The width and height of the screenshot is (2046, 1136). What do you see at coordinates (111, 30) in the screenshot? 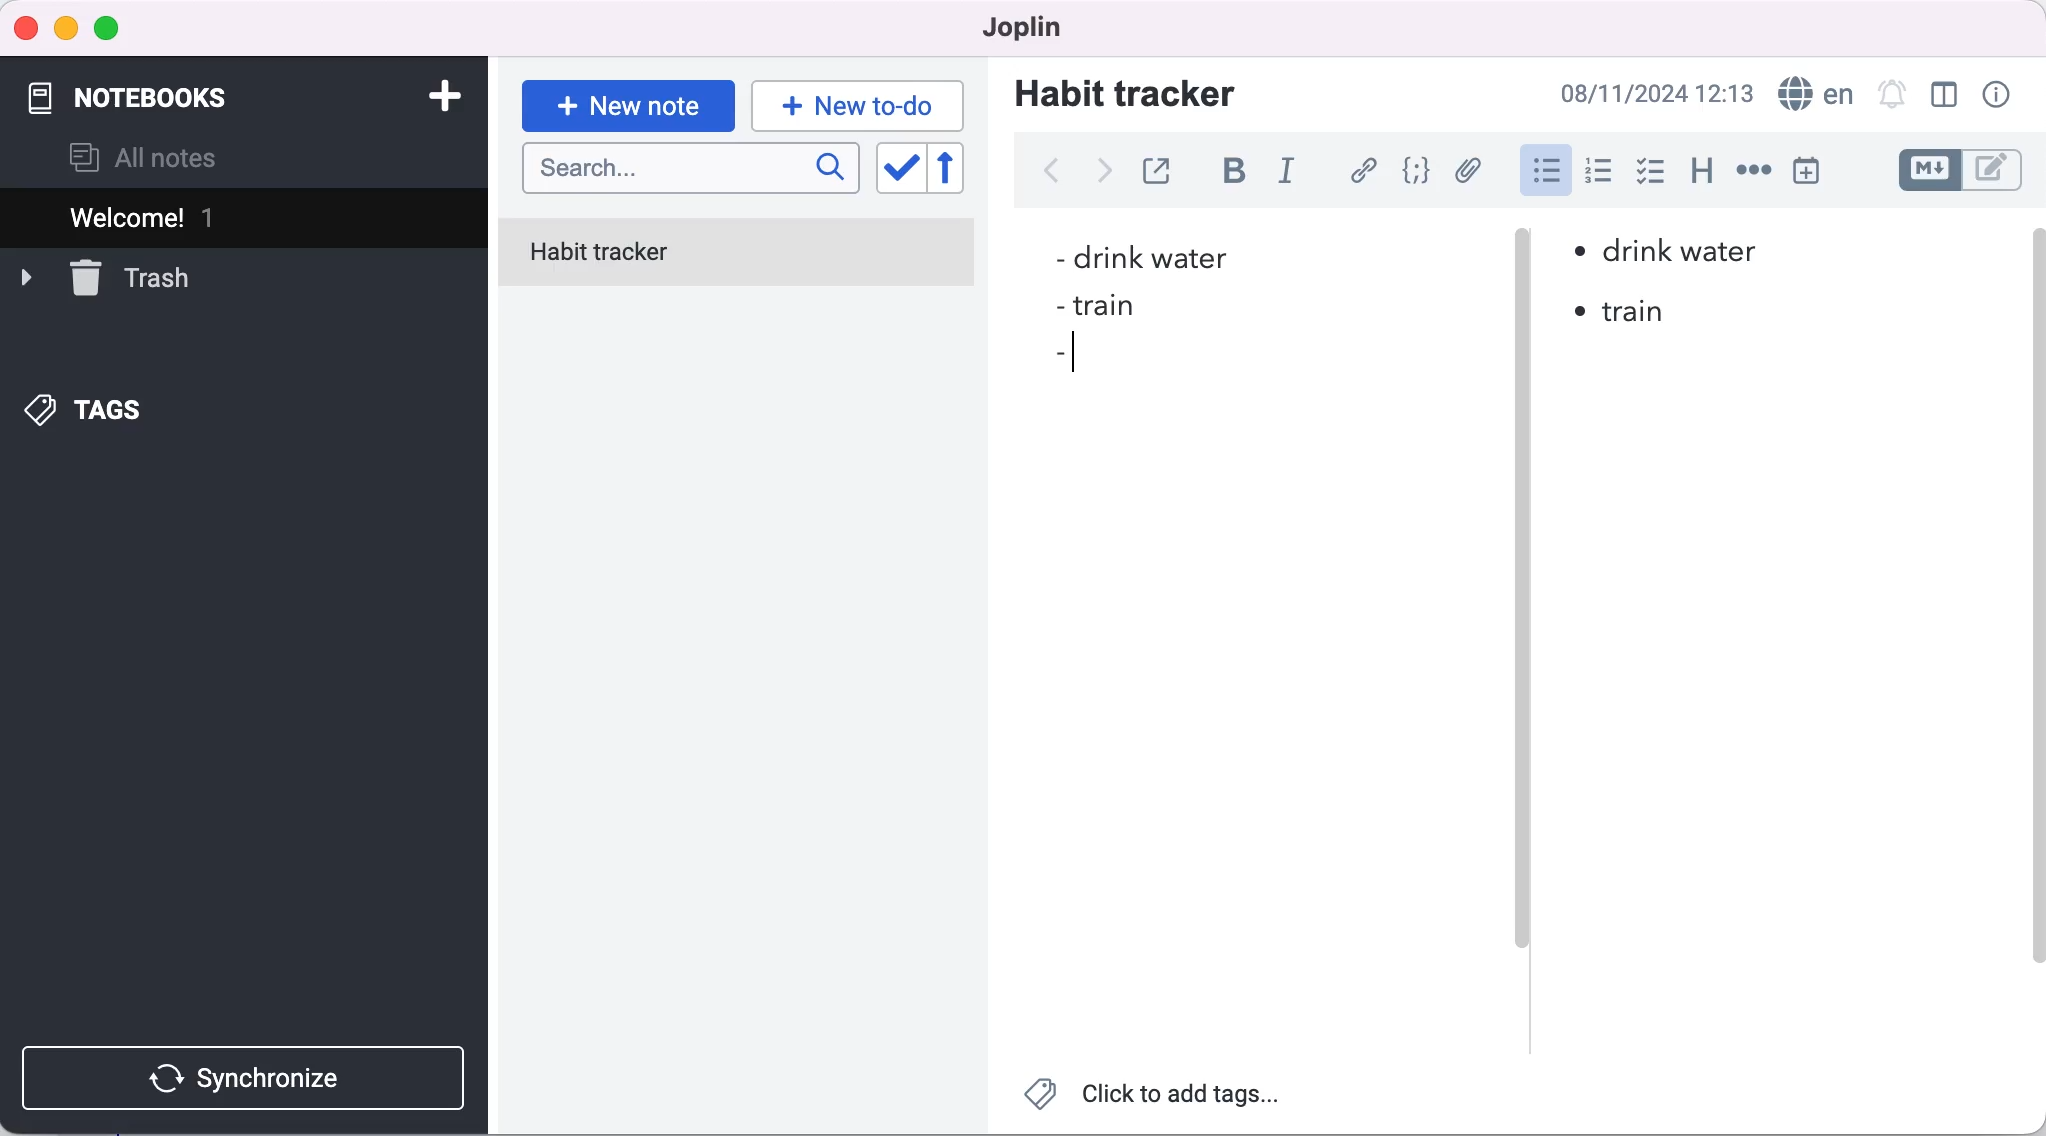
I see `maximize` at bounding box center [111, 30].